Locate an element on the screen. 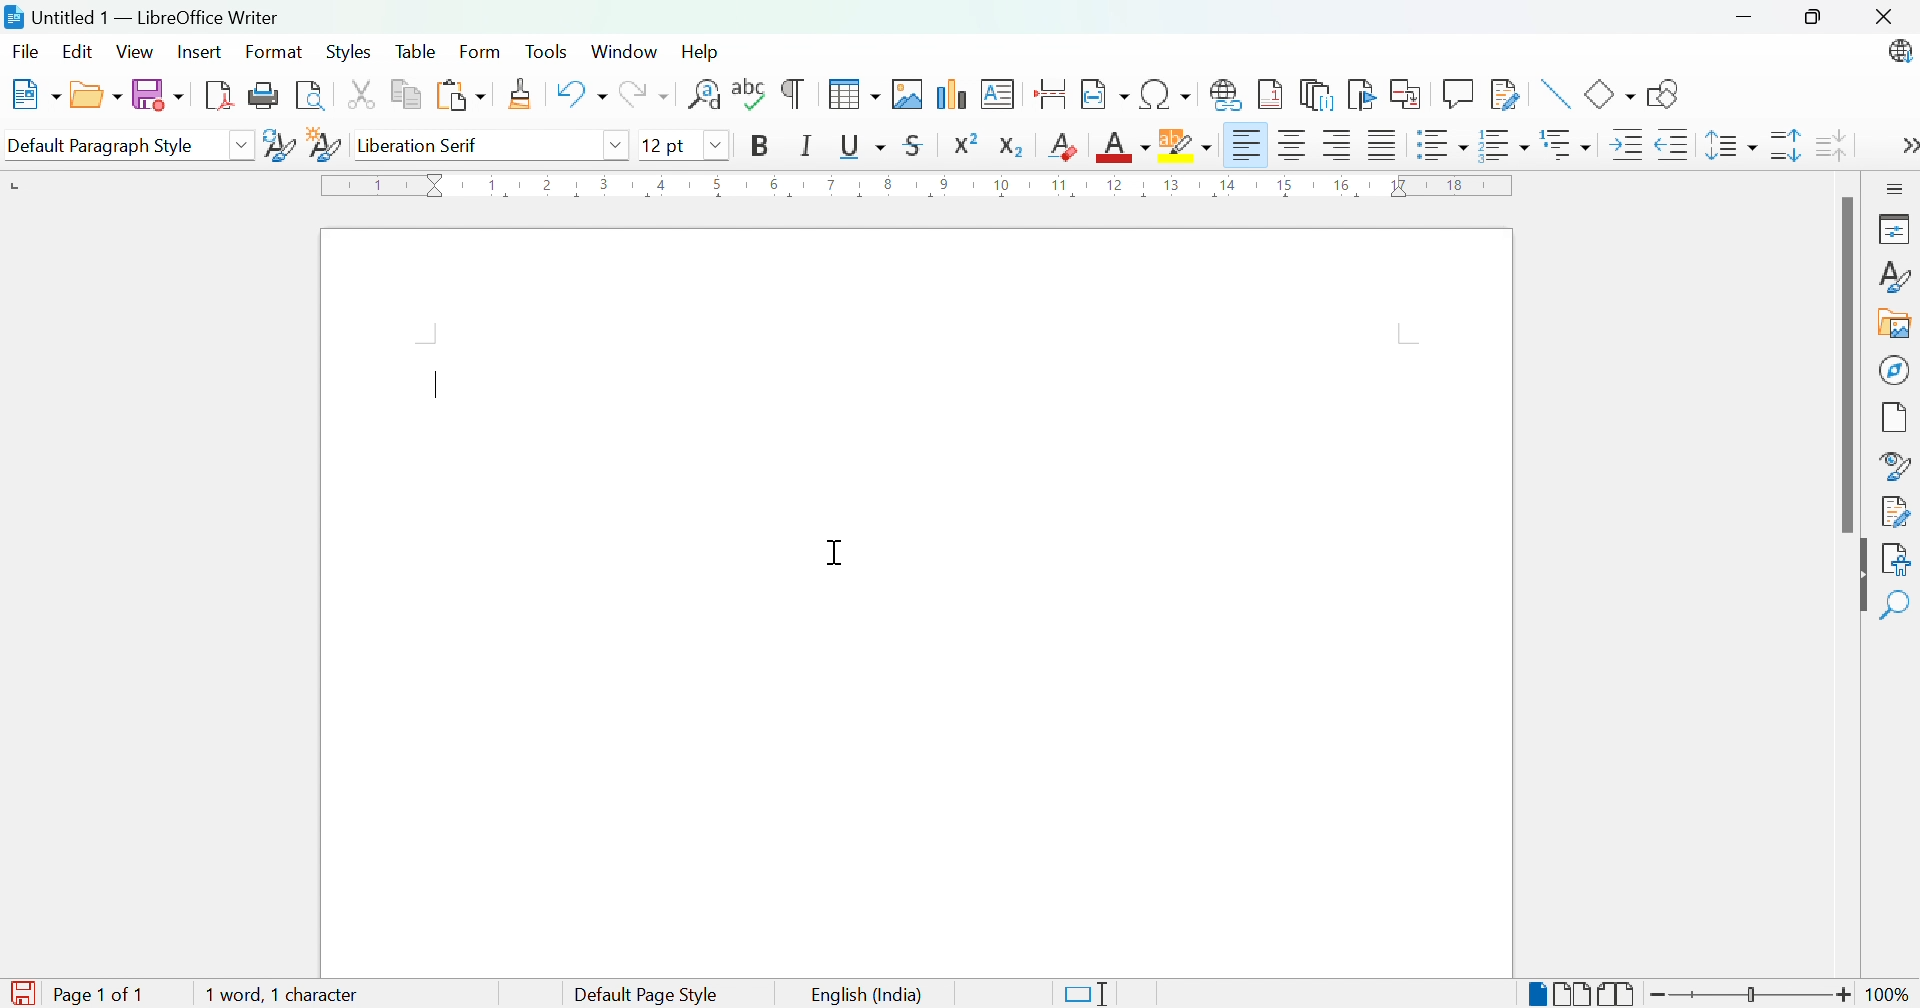  File is located at coordinates (28, 52).